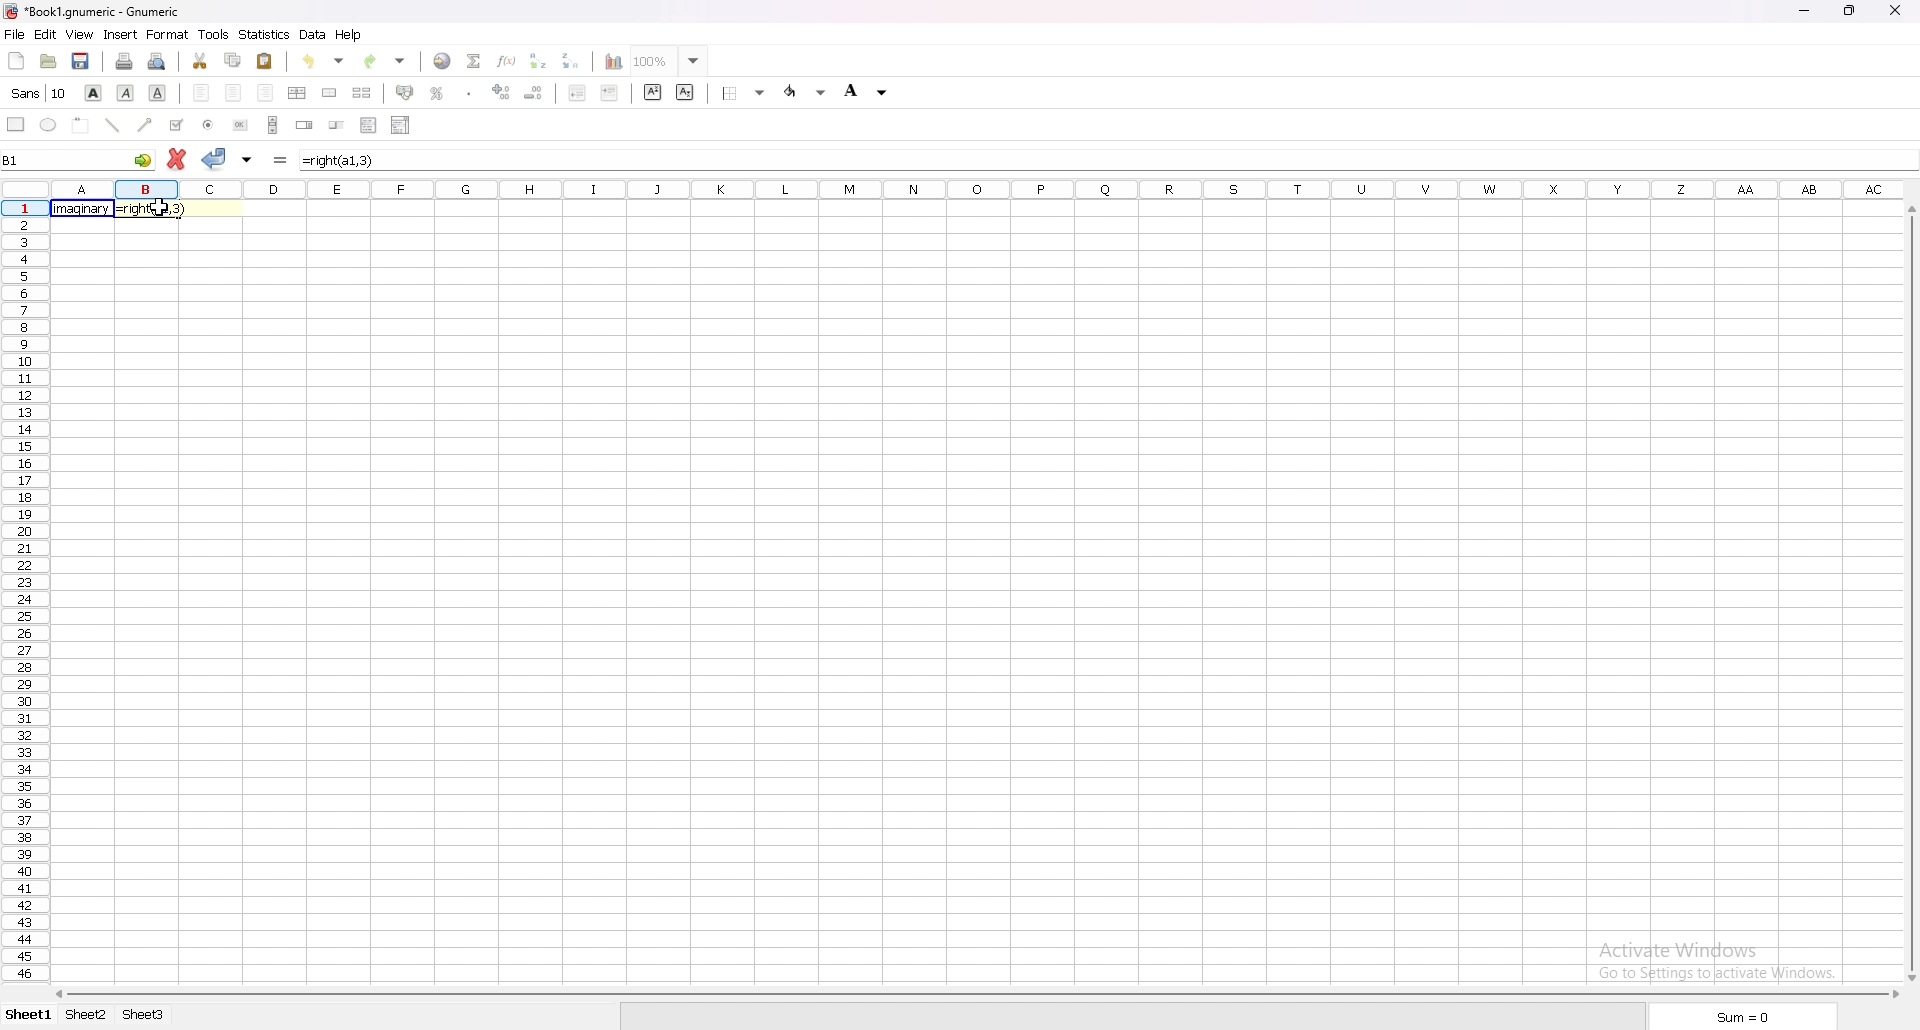  Describe the element at coordinates (50, 60) in the screenshot. I see `open` at that location.